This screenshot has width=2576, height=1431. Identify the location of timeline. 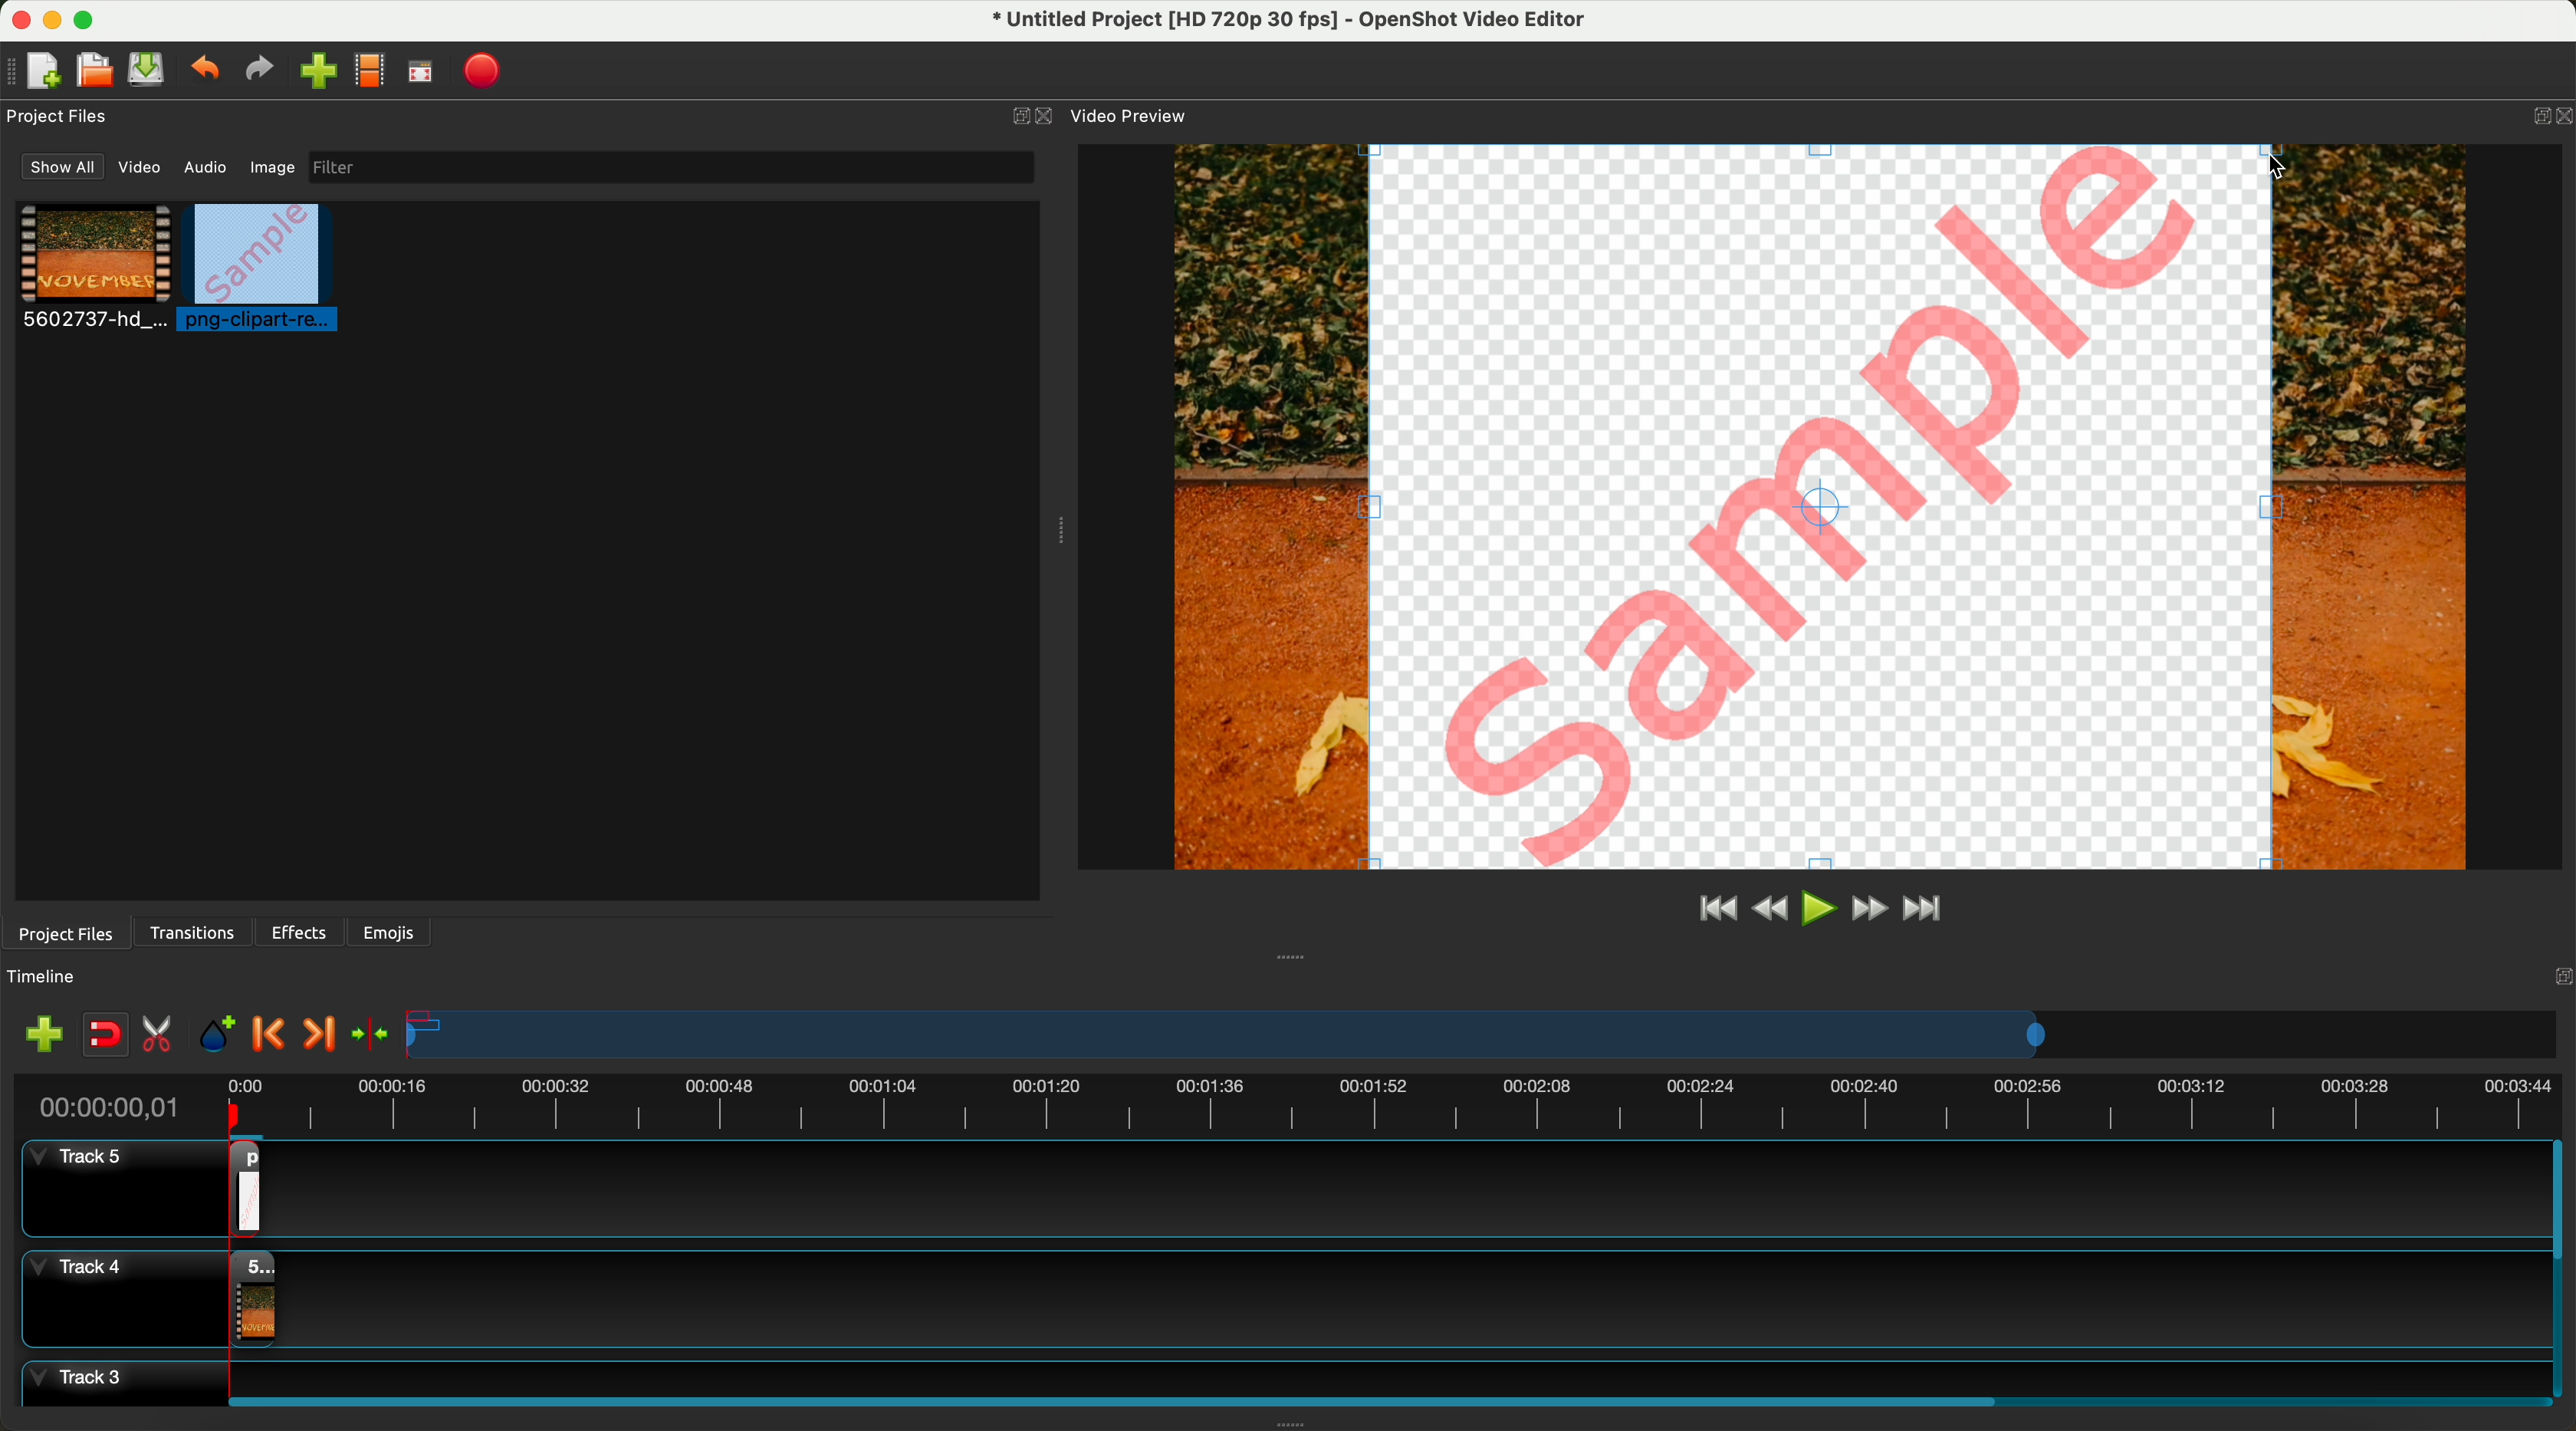
(53, 977).